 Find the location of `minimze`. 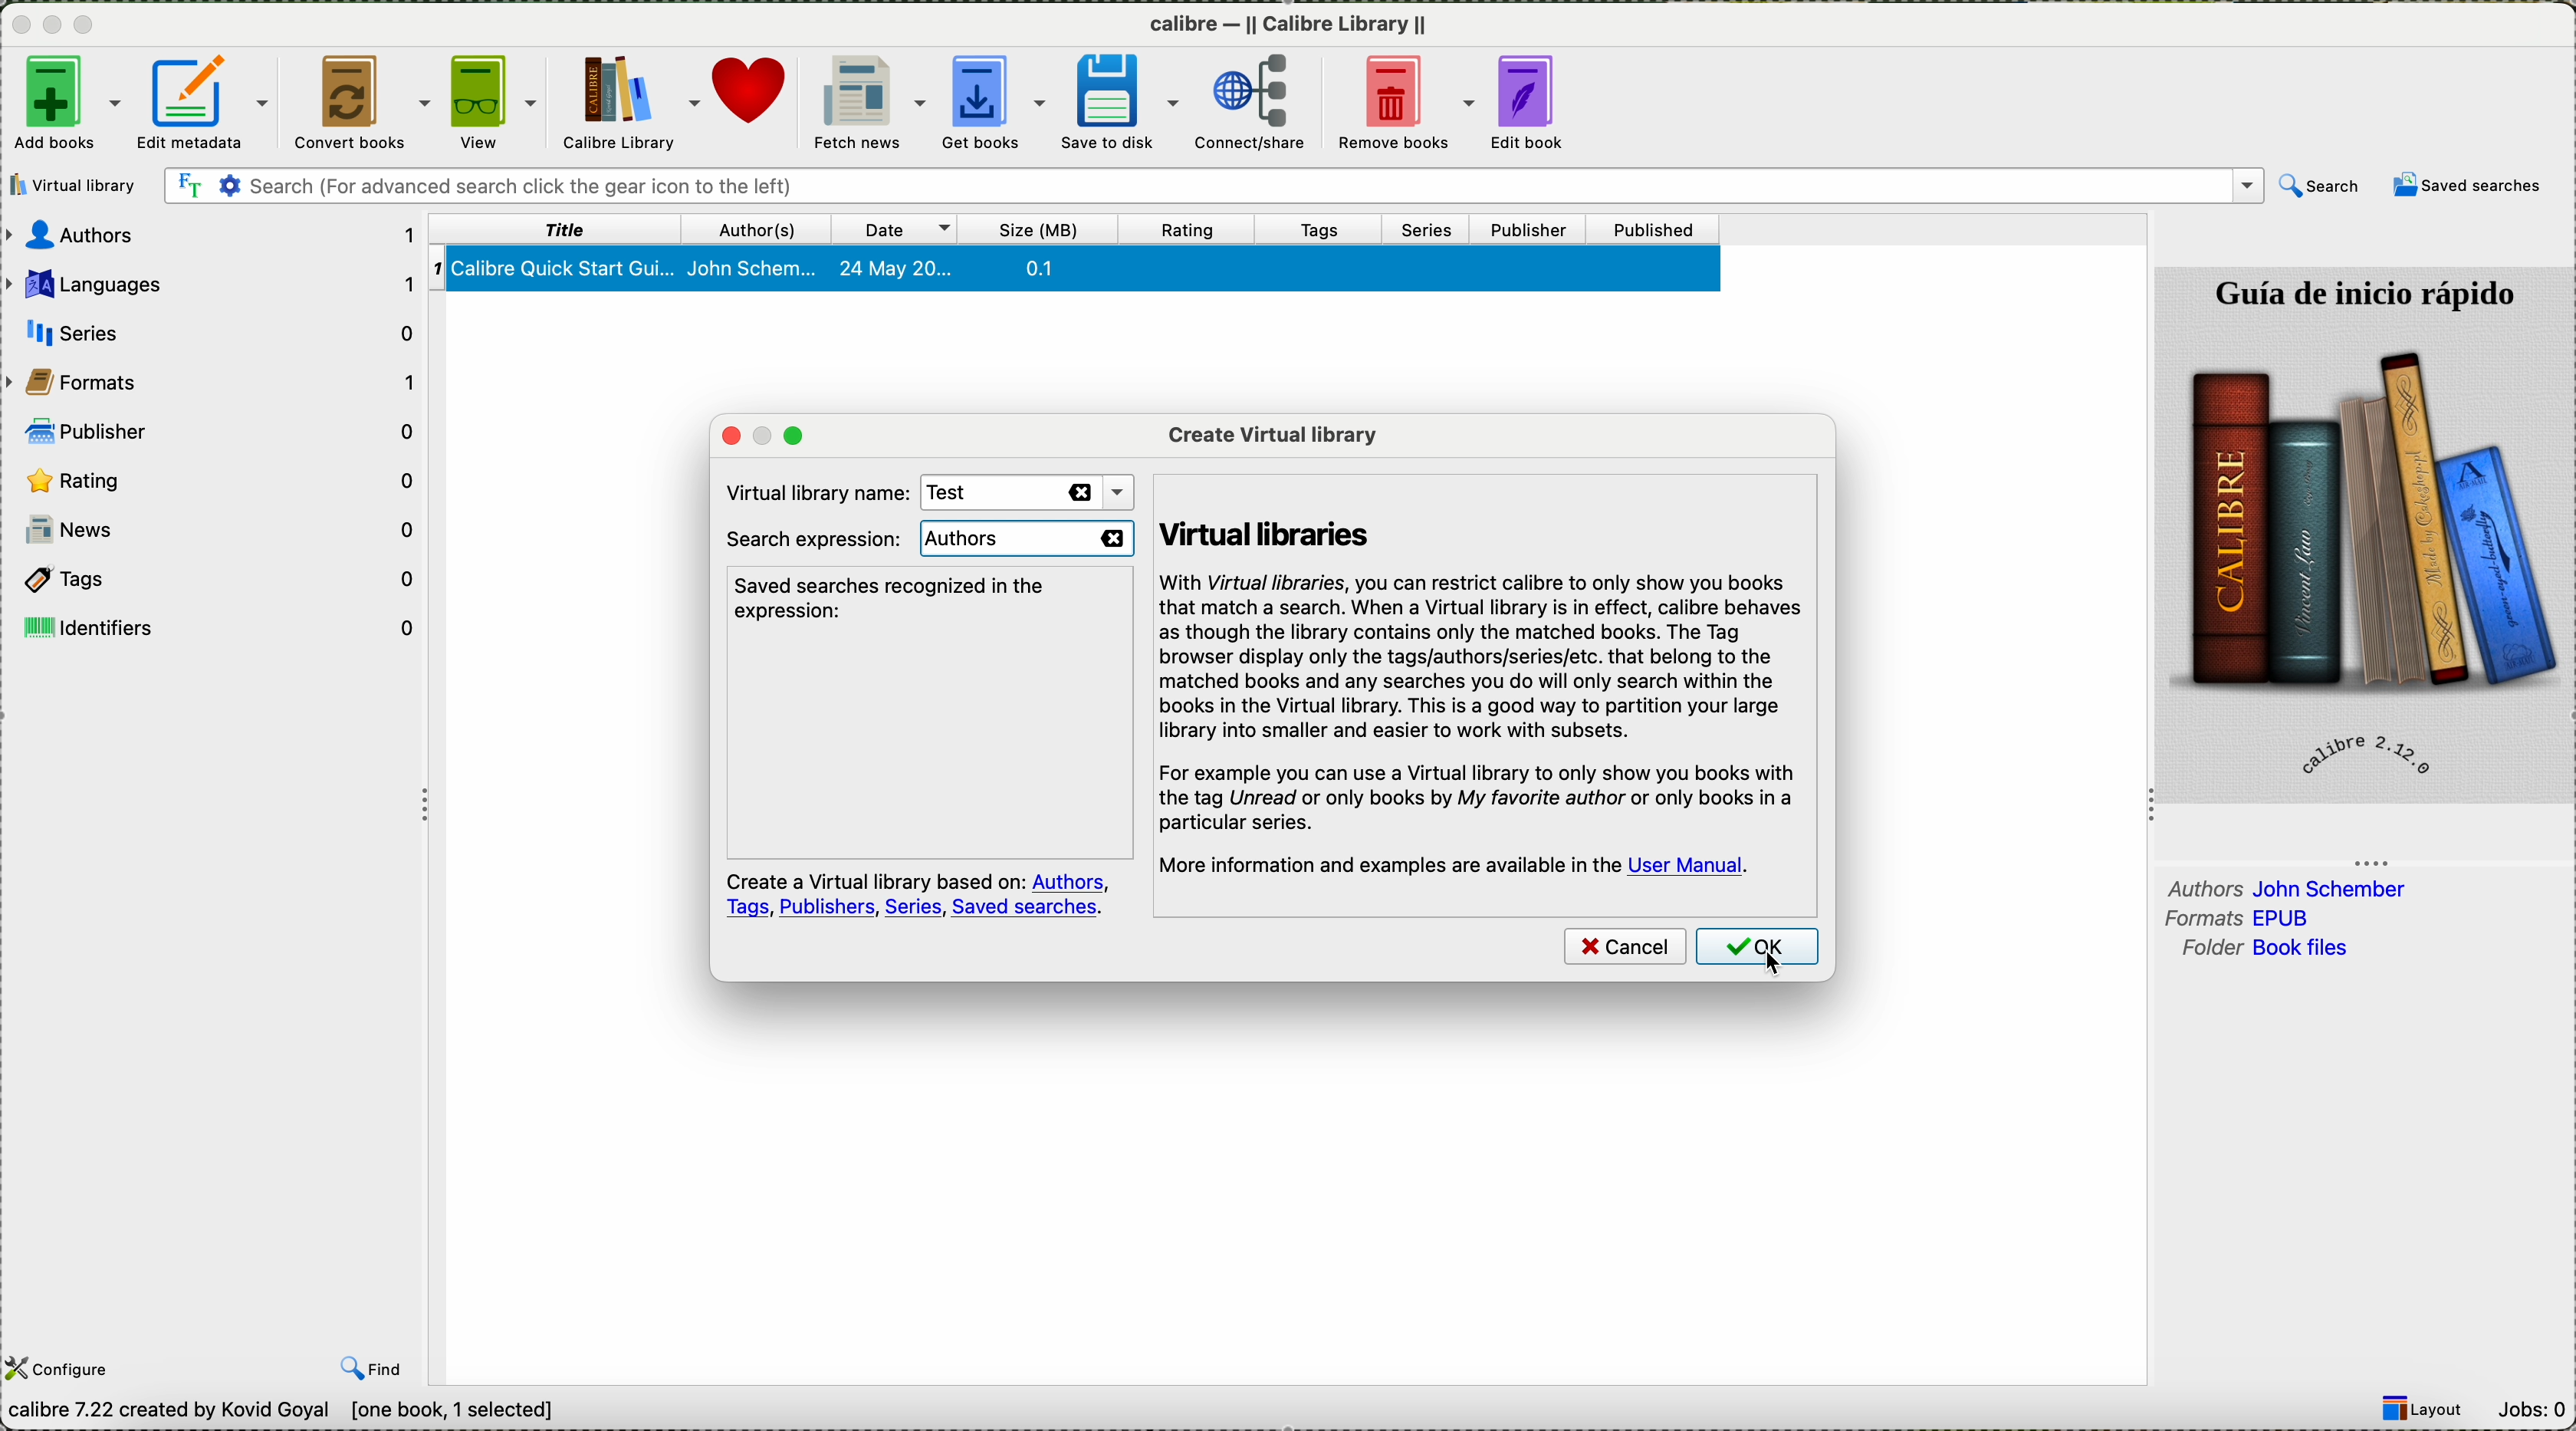

minimze is located at coordinates (760, 435).